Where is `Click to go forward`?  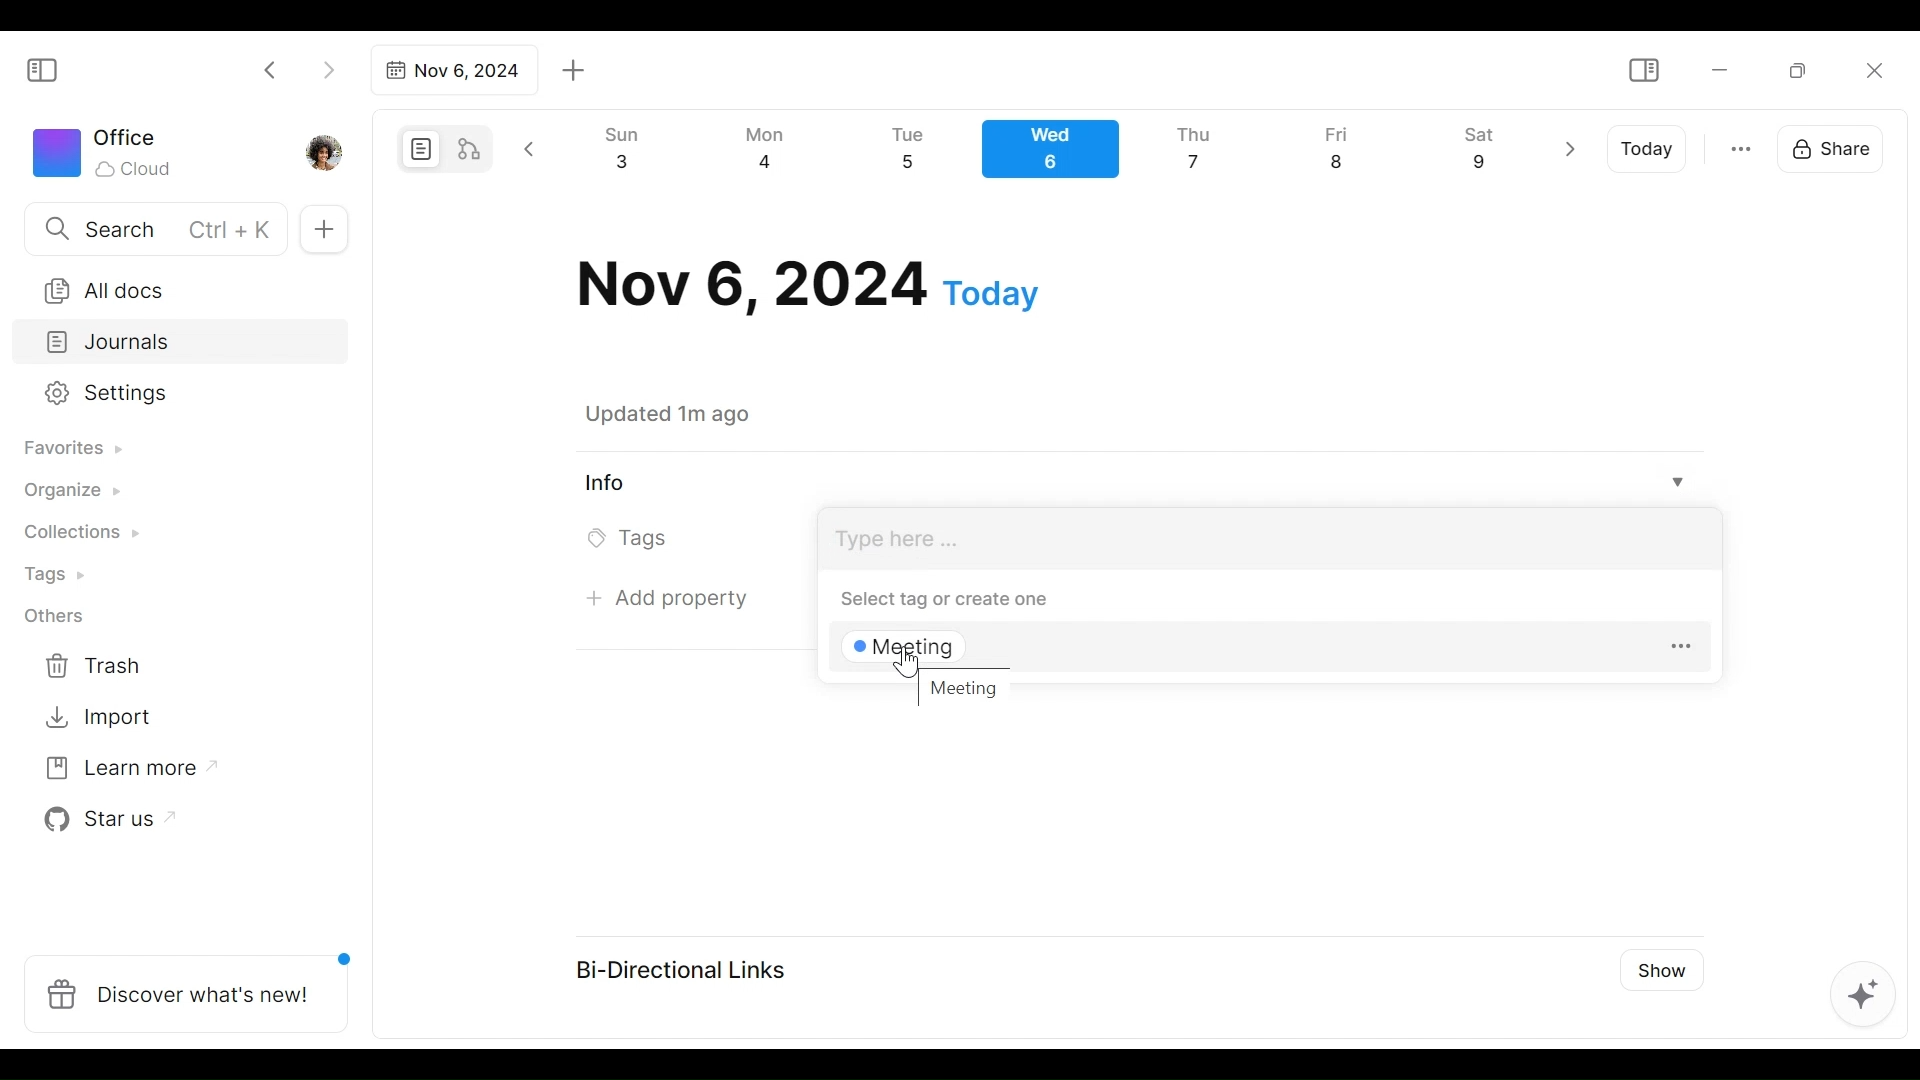 Click to go forward is located at coordinates (328, 68).